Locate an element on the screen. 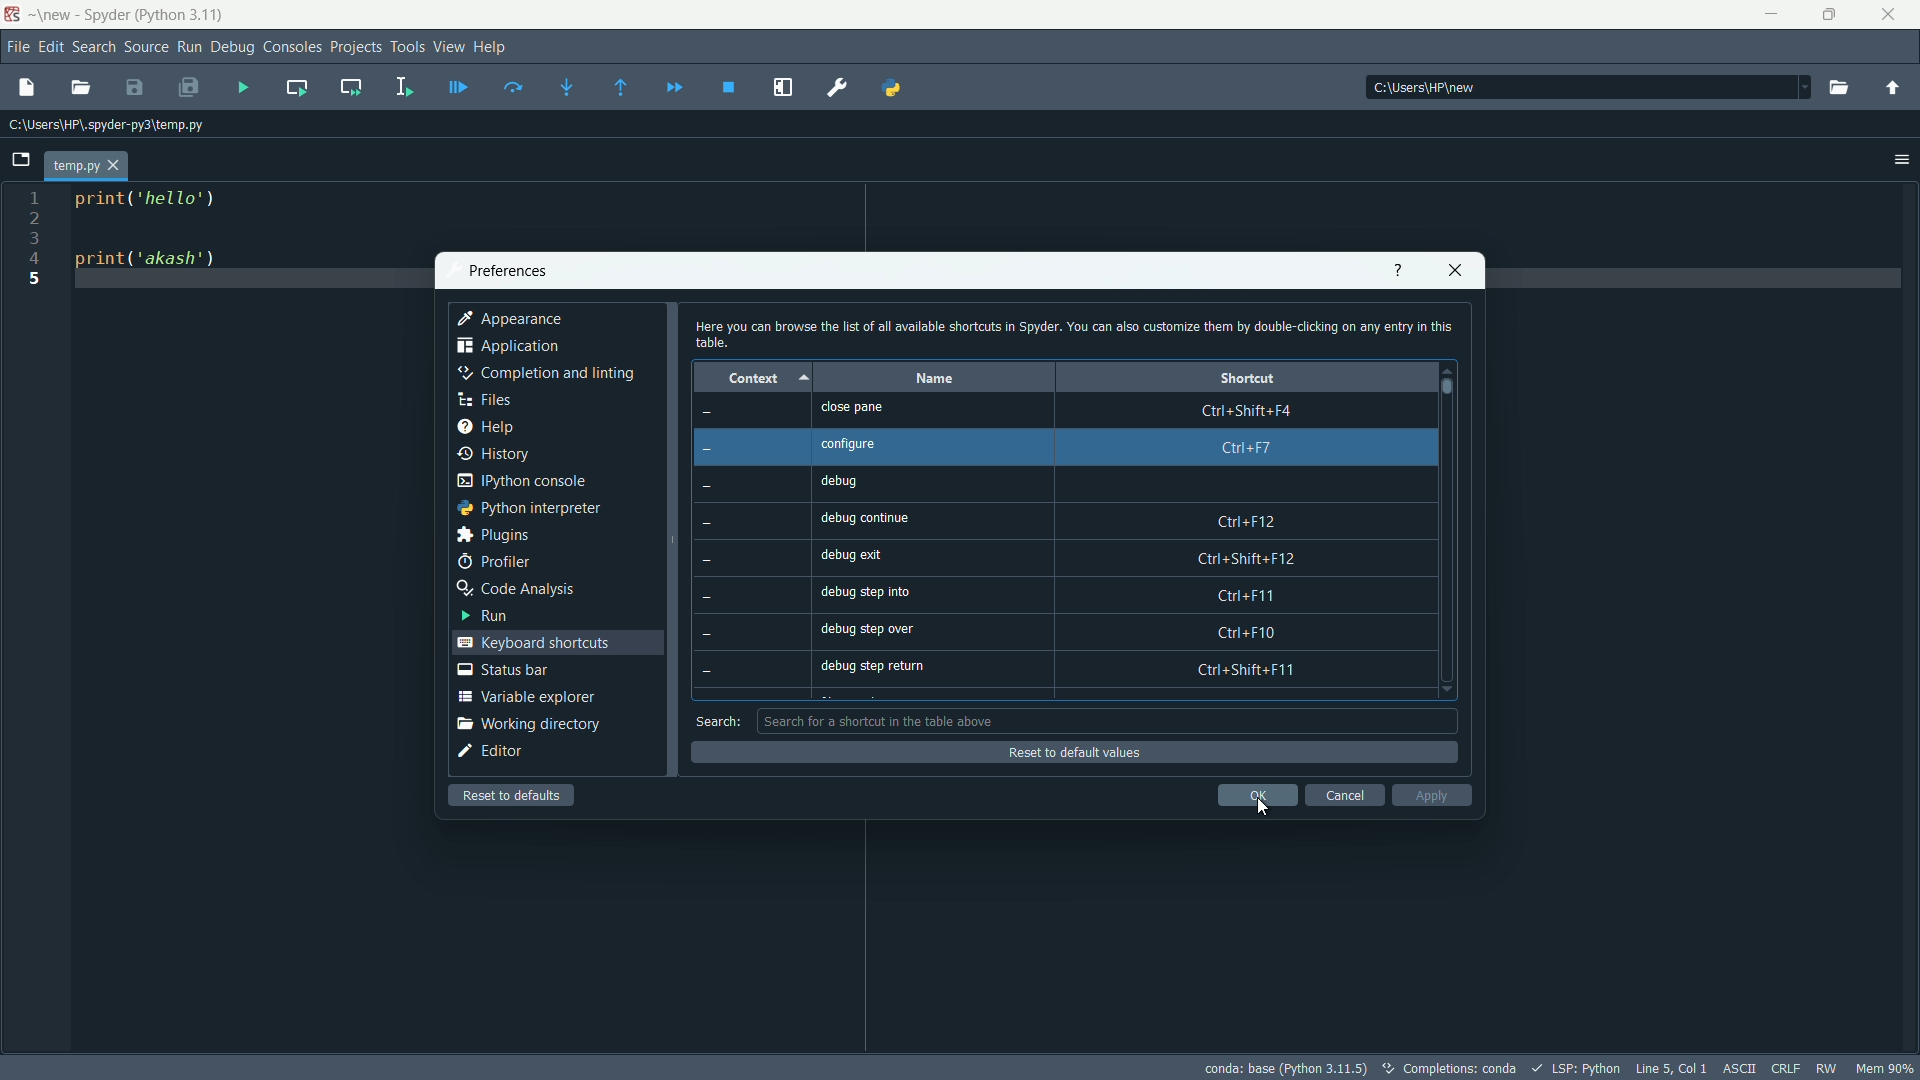 This screenshot has height=1080, width=1920. file tab is located at coordinates (88, 167).